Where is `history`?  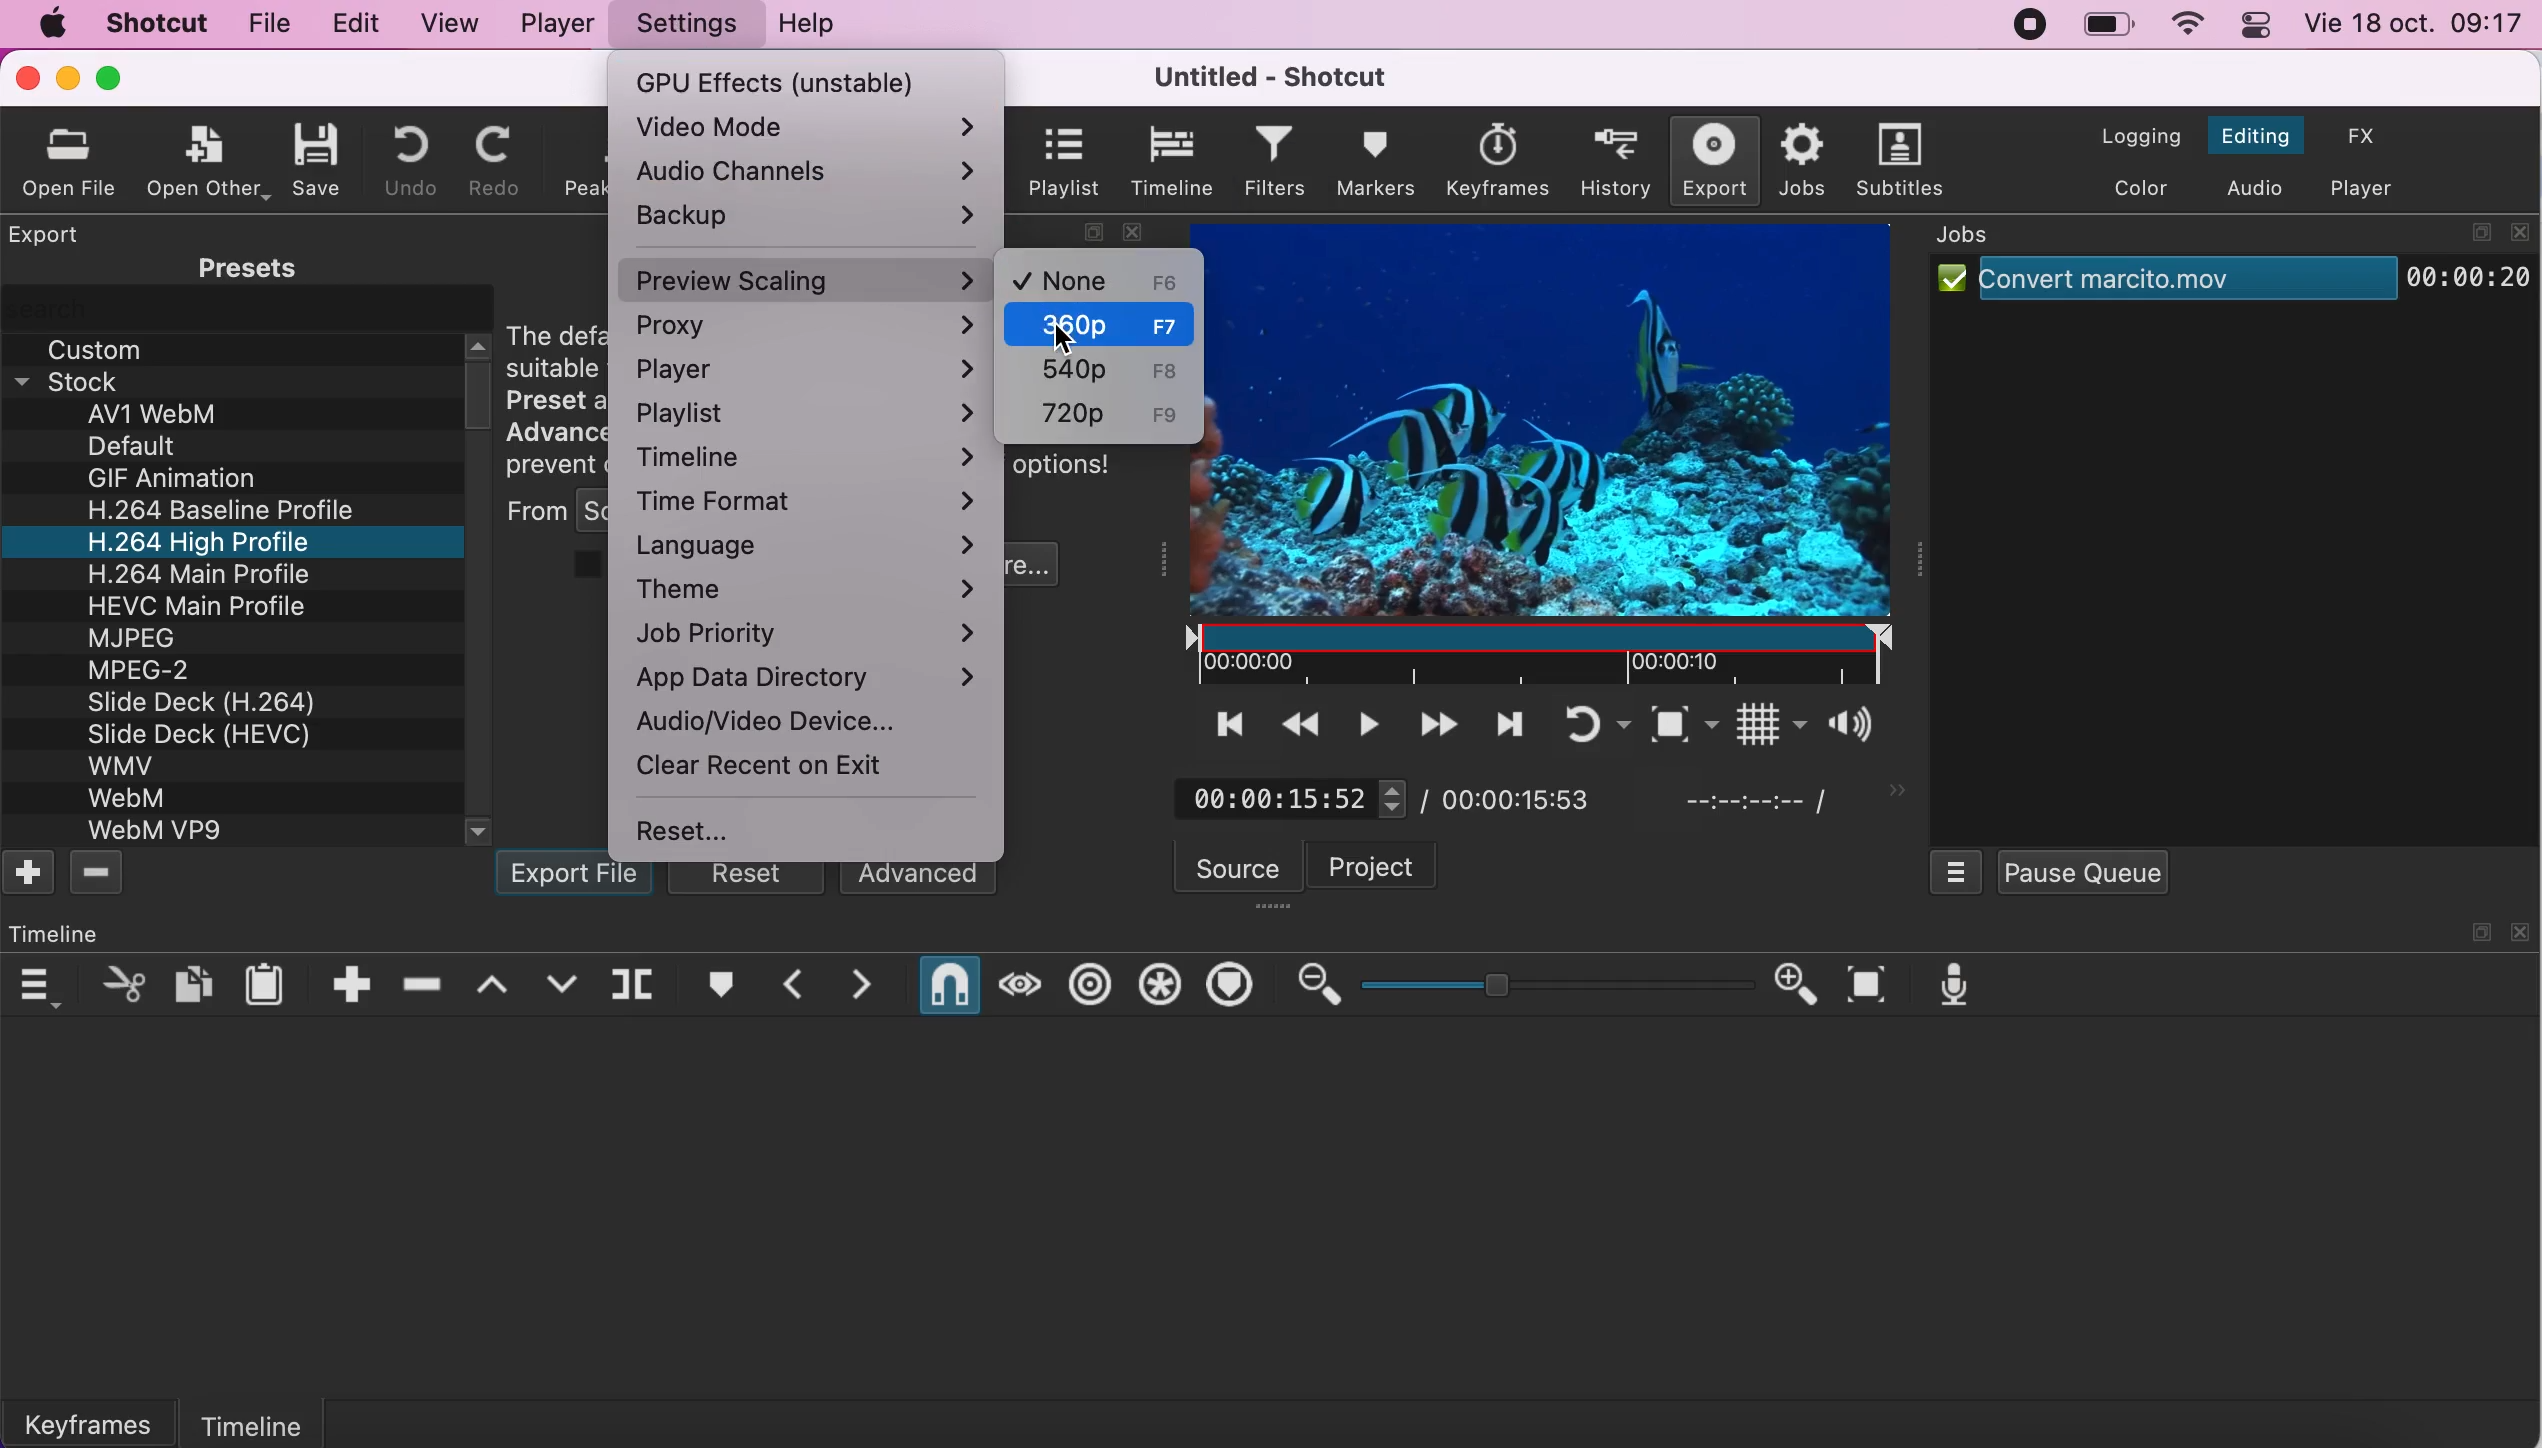
history is located at coordinates (1606, 163).